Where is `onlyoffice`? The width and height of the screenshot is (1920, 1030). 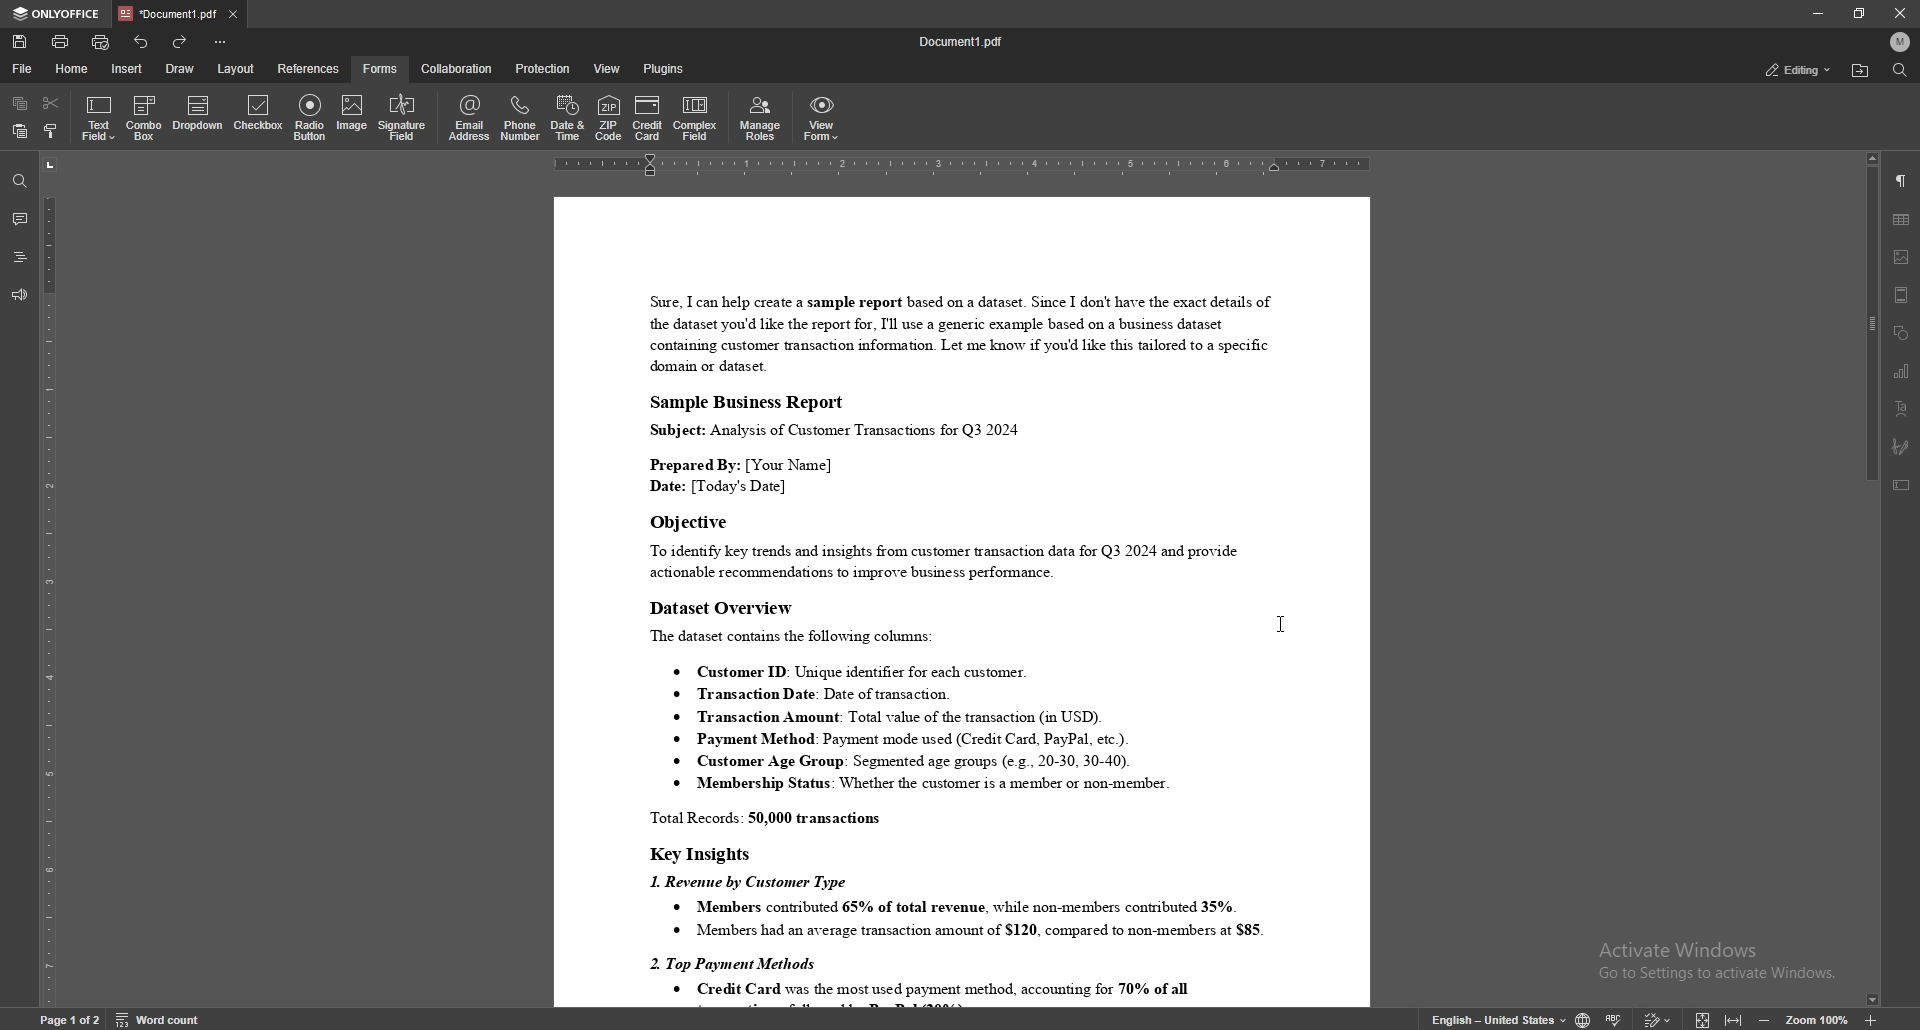 onlyoffice is located at coordinates (60, 14).